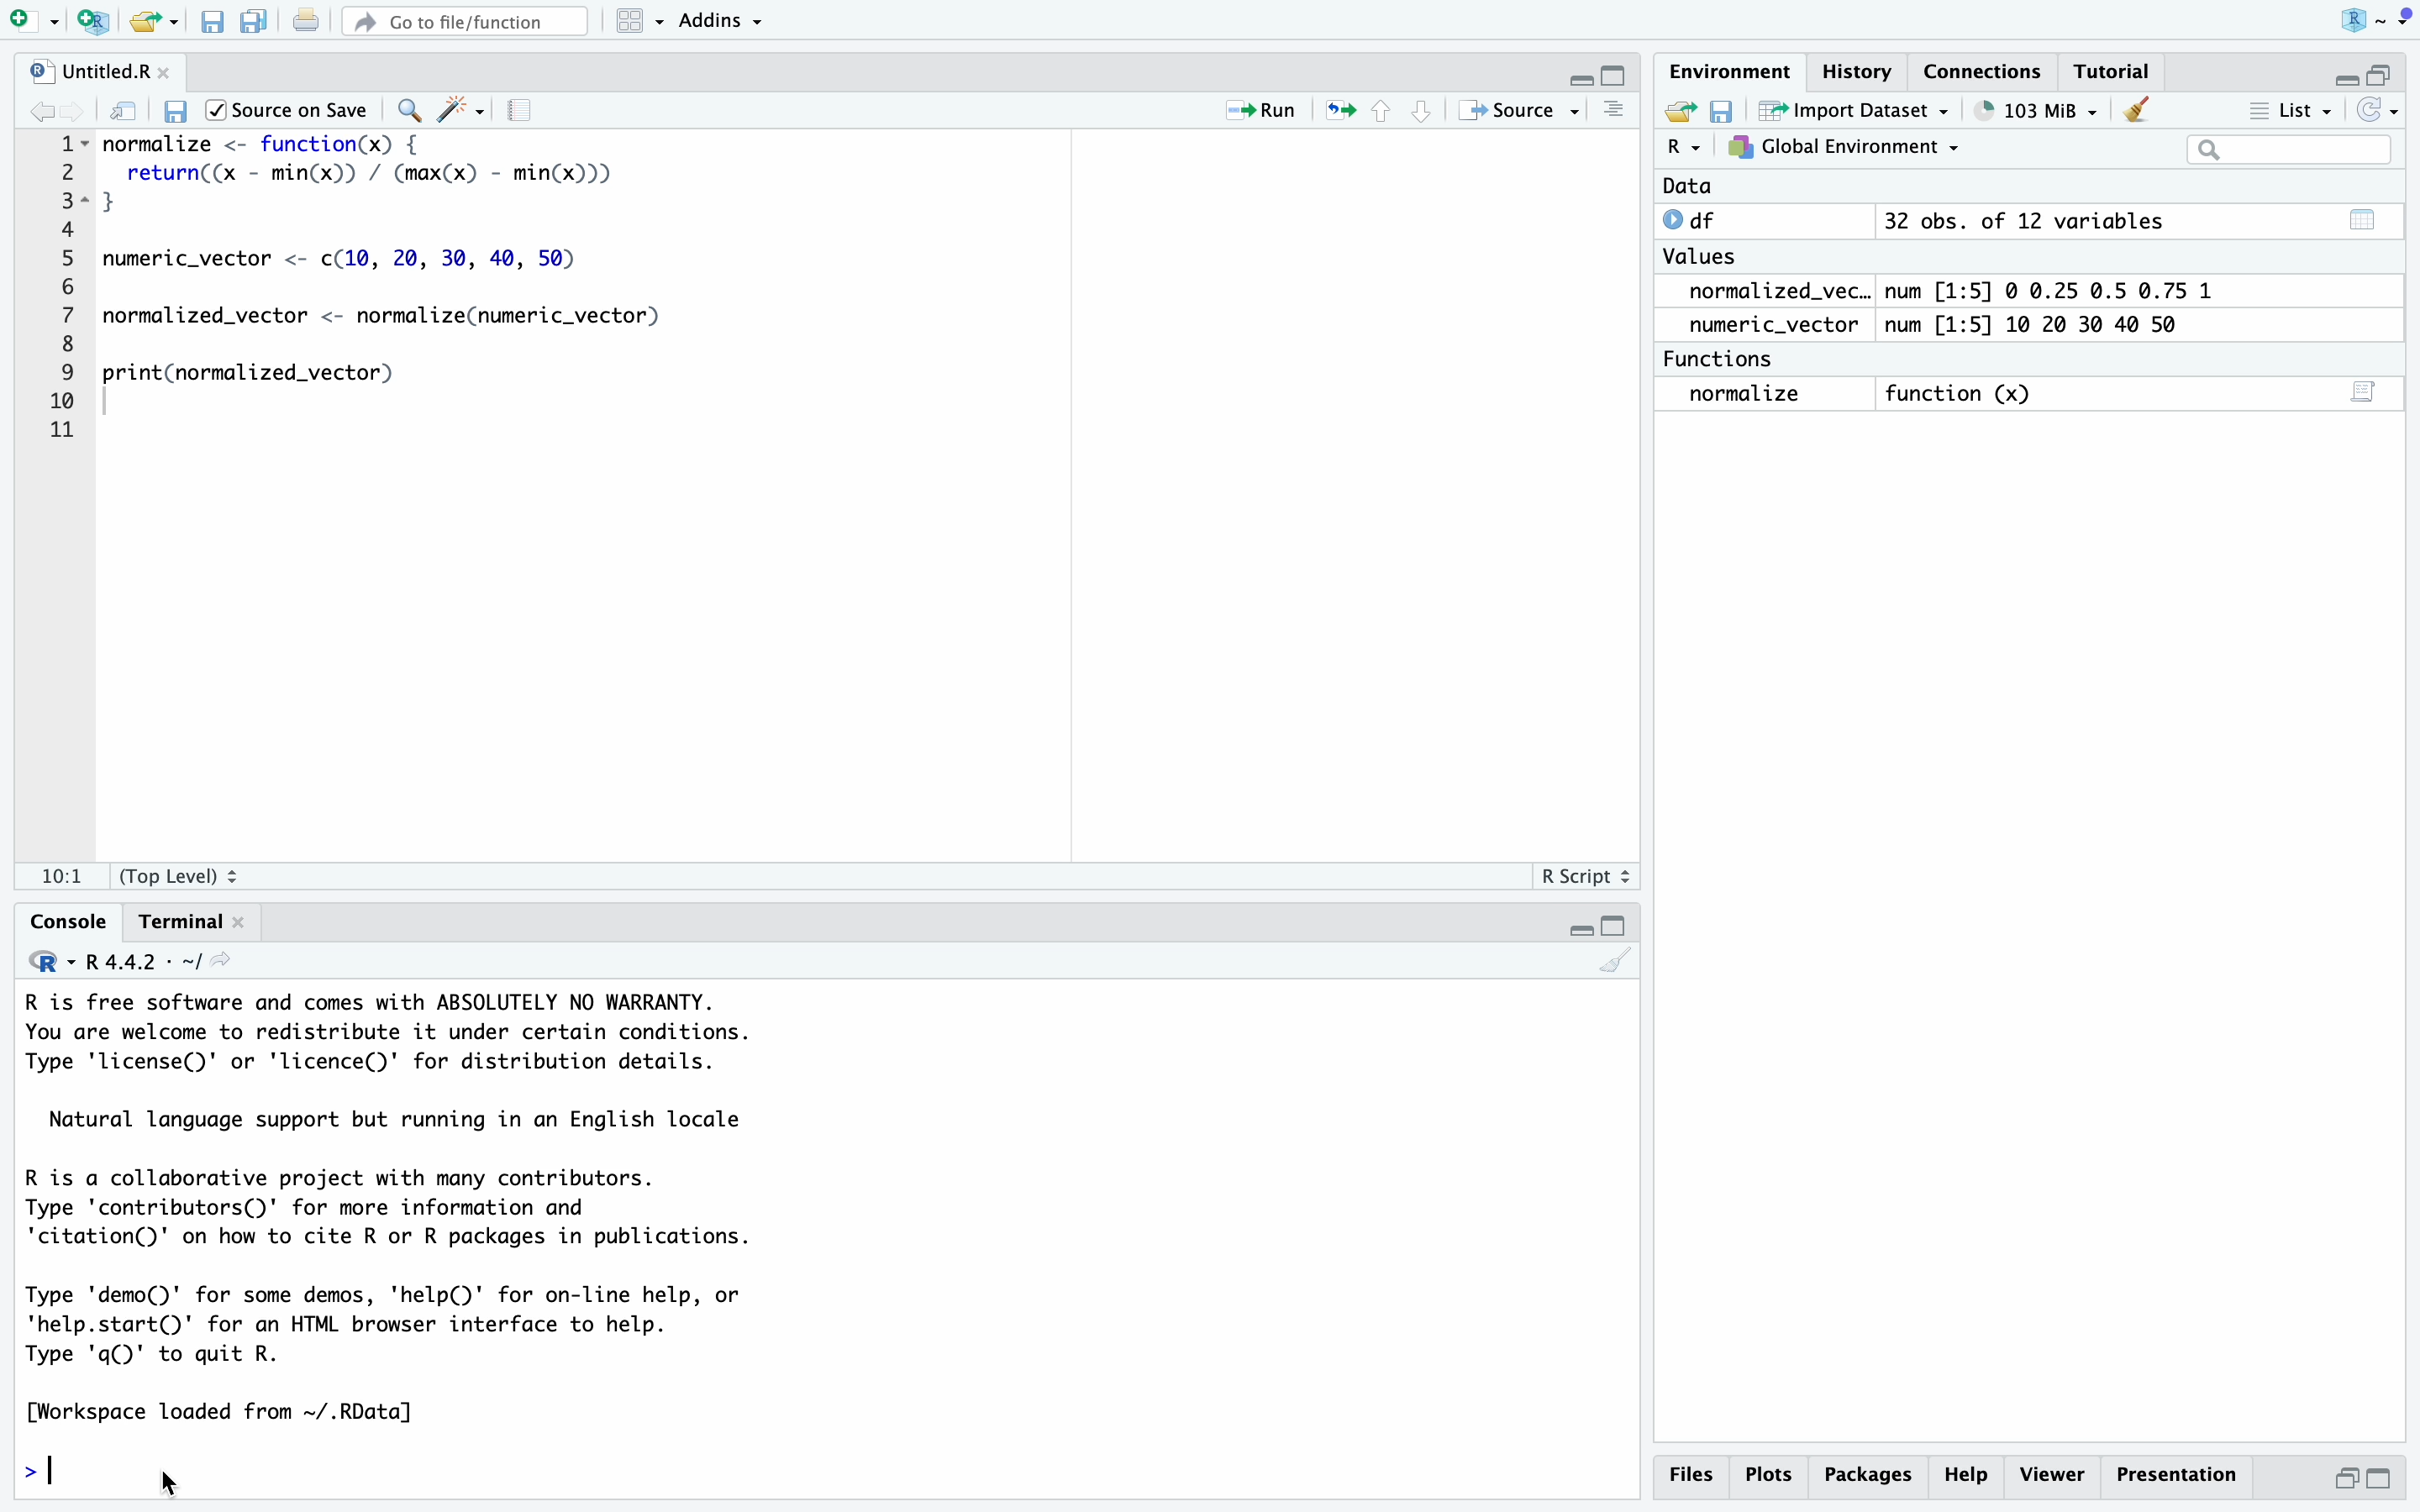  I want to click on Save current document (Ctrl + S), so click(178, 106).